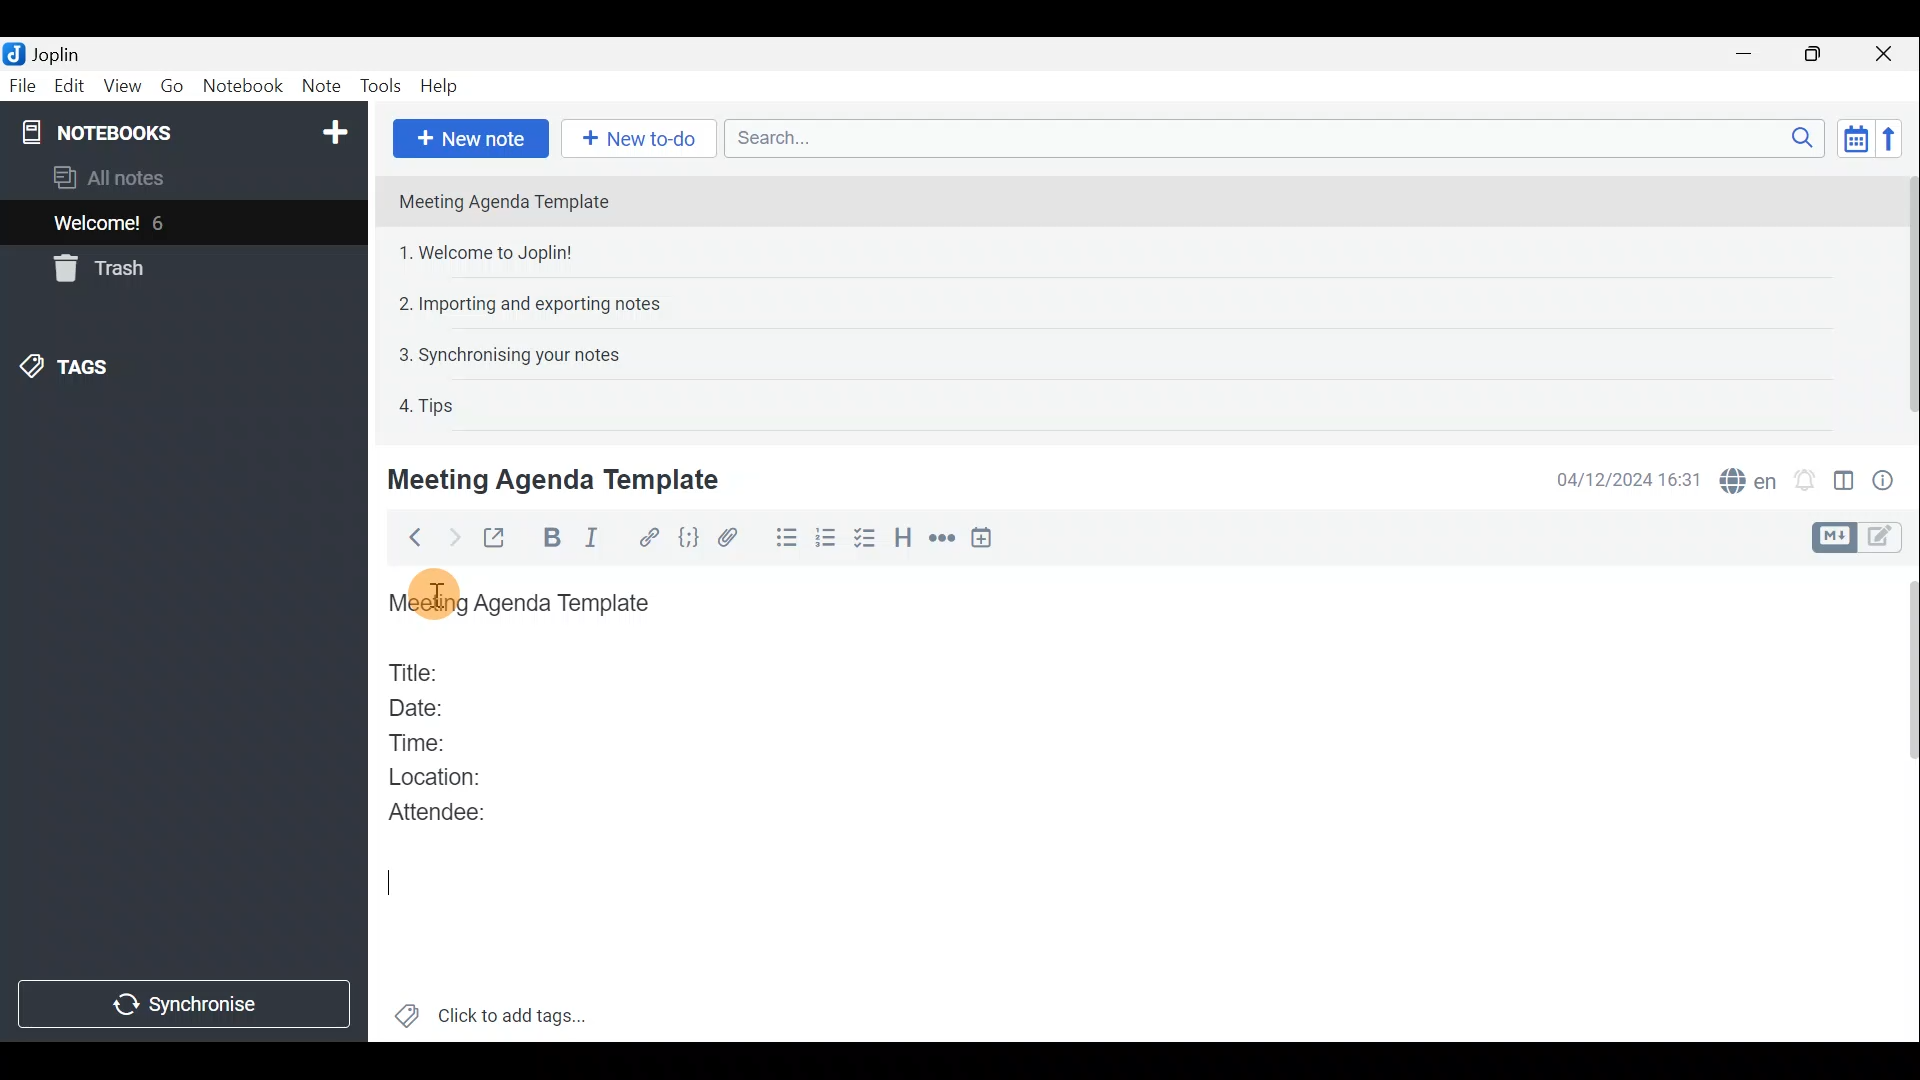 This screenshot has height=1080, width=1920. What do you see at coordinates (986, 541) in the screenshot?
I see `Insert time` at bounding box center [986, 541].